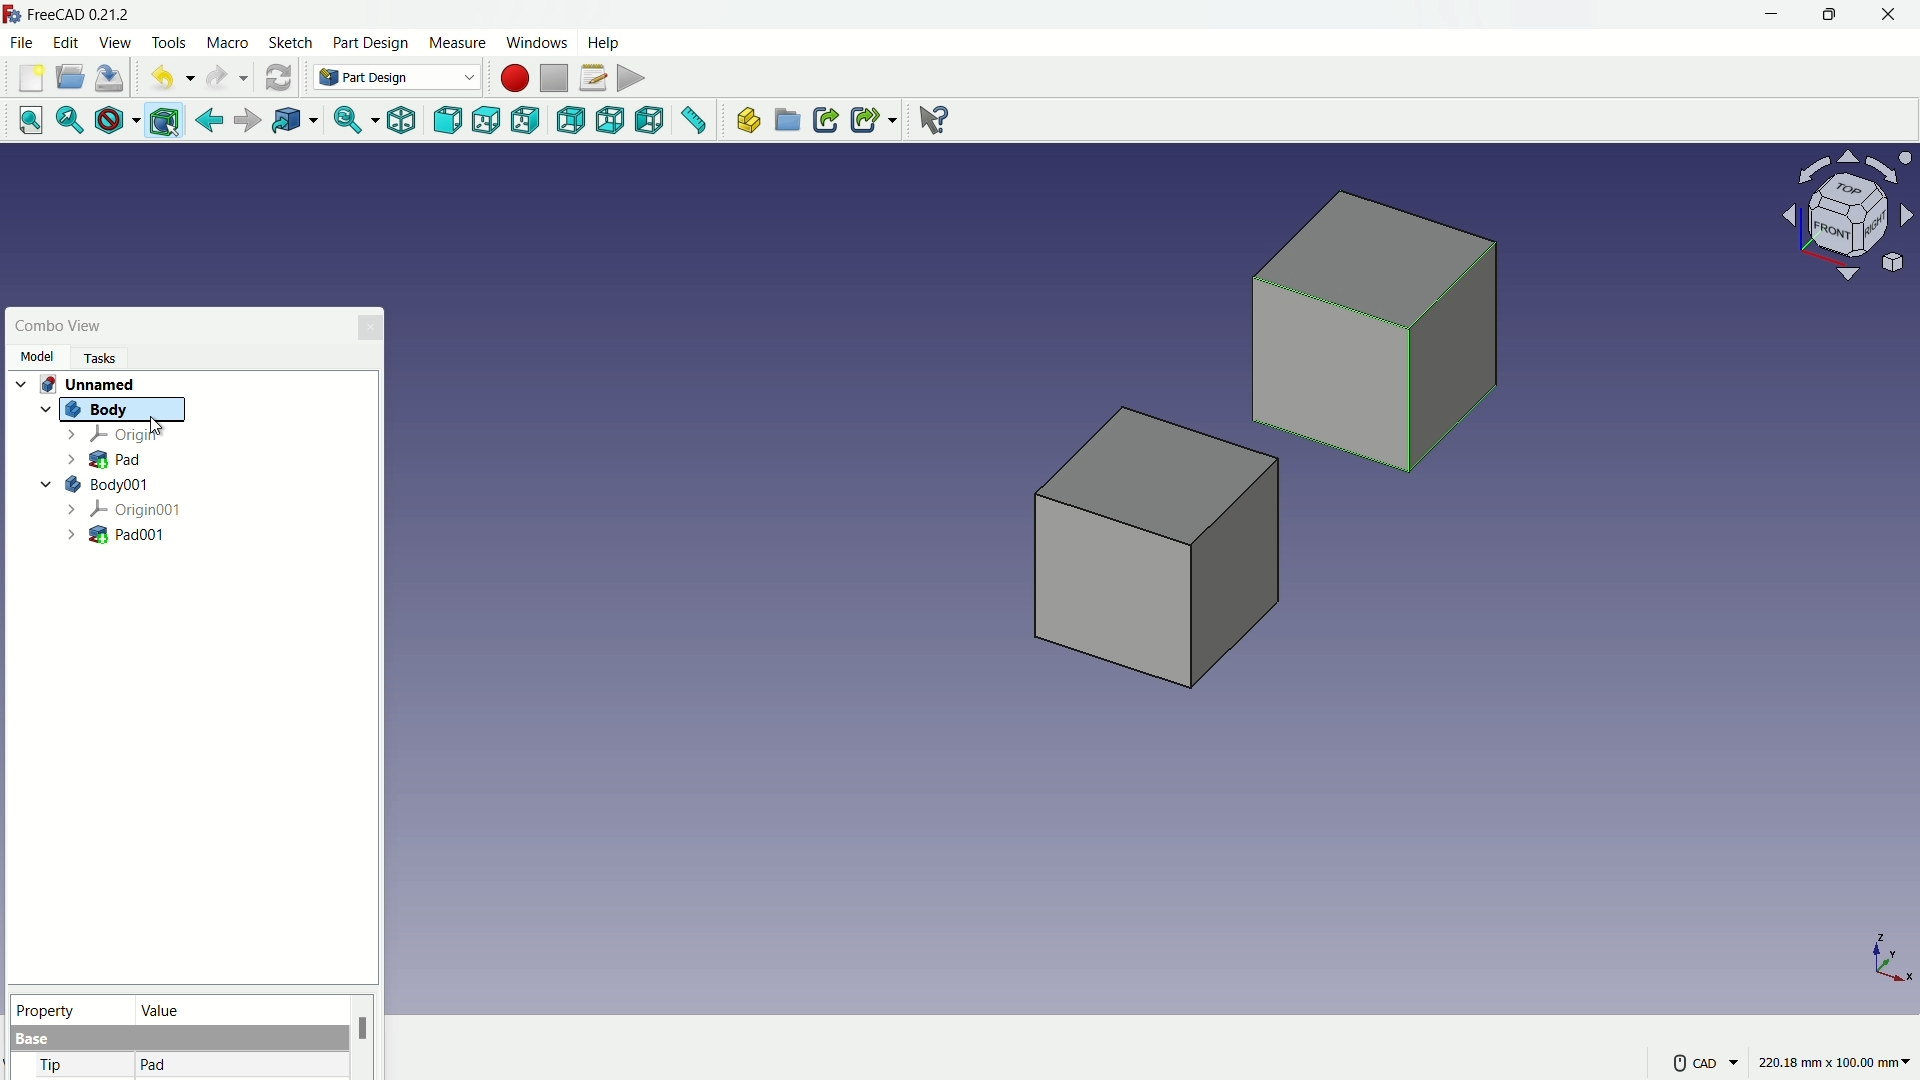  What do you see at coordinates (633, 76) in the screenshot?
I see `execute macros` at bounding box center [633, 76].